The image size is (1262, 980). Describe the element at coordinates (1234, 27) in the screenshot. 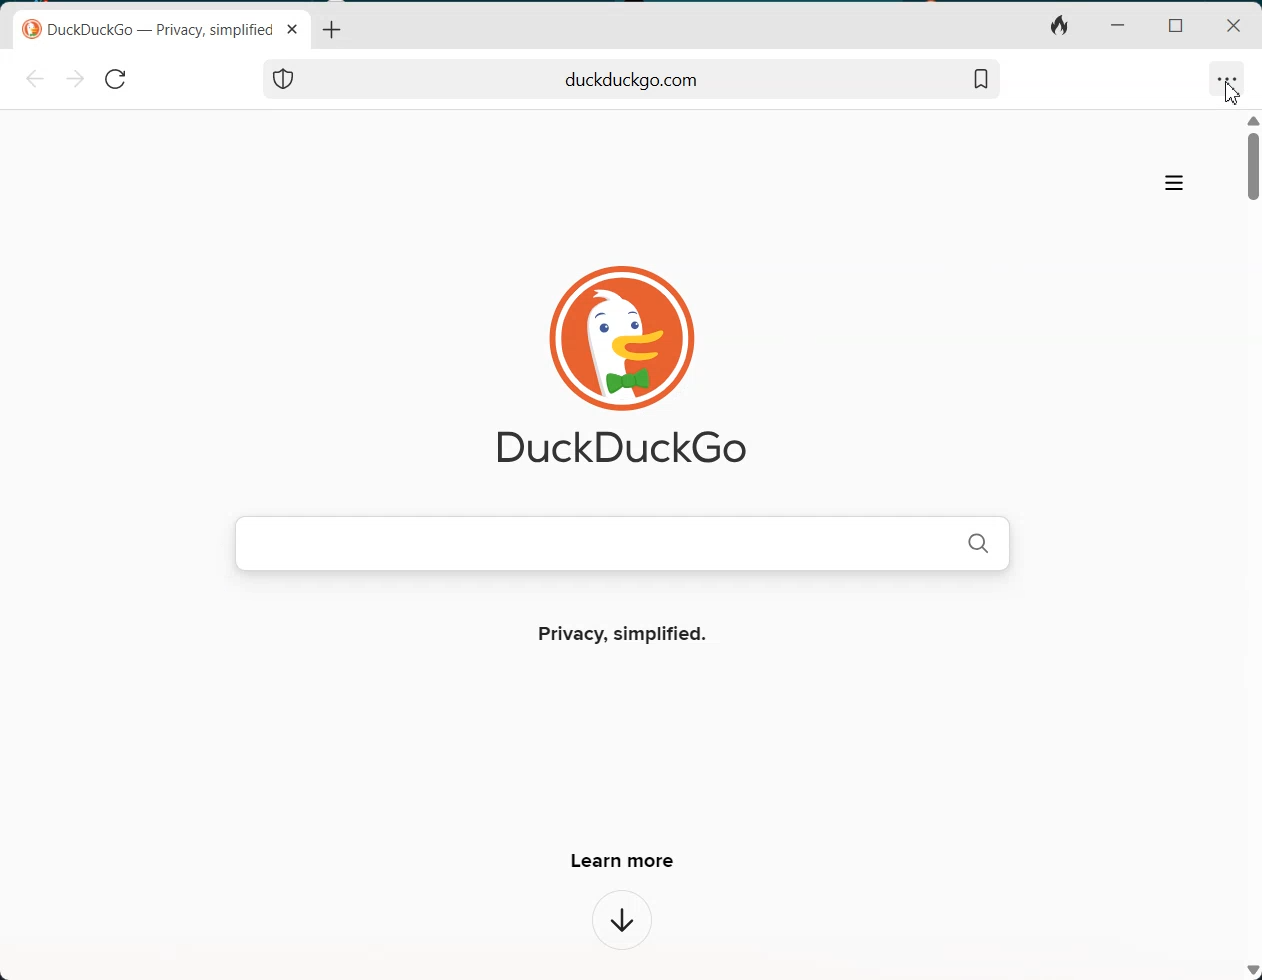

I see `Close` at that location.